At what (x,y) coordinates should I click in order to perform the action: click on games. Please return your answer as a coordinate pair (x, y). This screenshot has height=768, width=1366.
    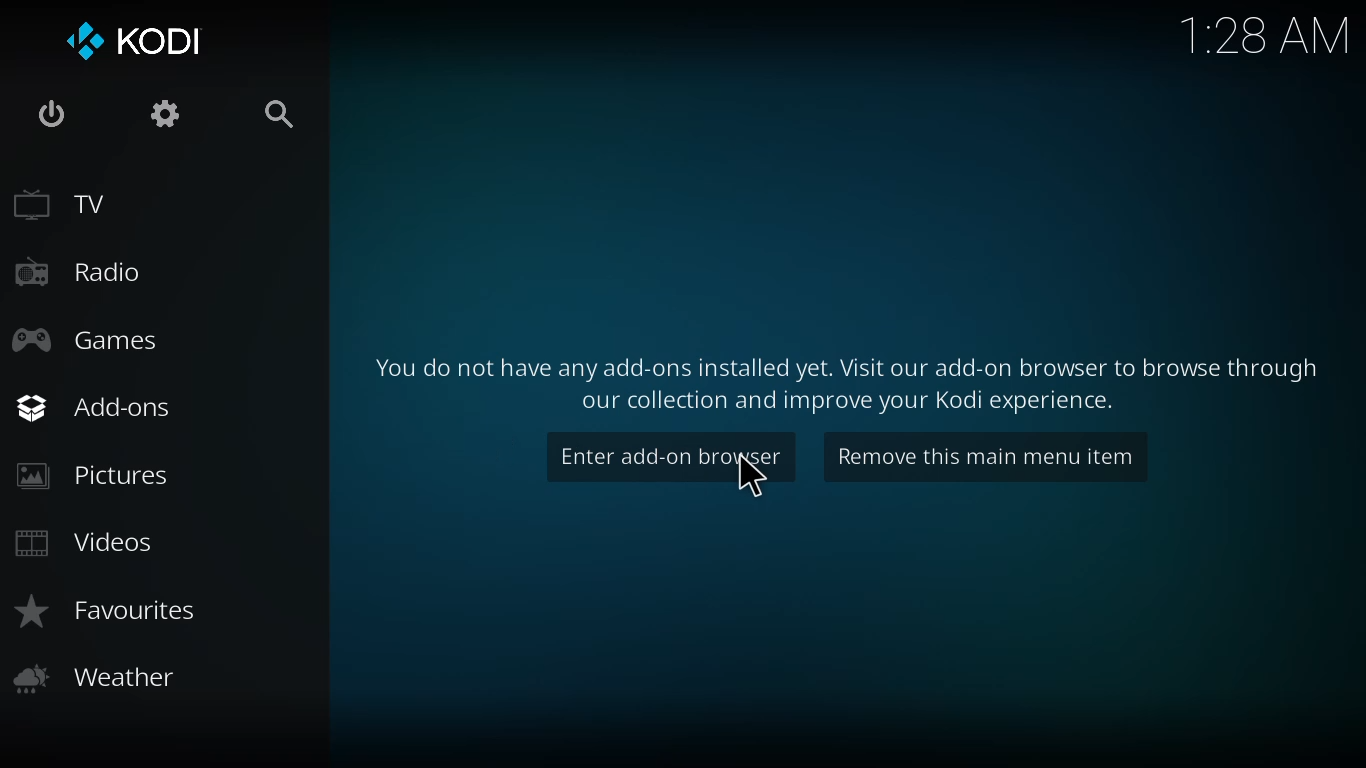
    Looking at the image, I should click on (84, 343).